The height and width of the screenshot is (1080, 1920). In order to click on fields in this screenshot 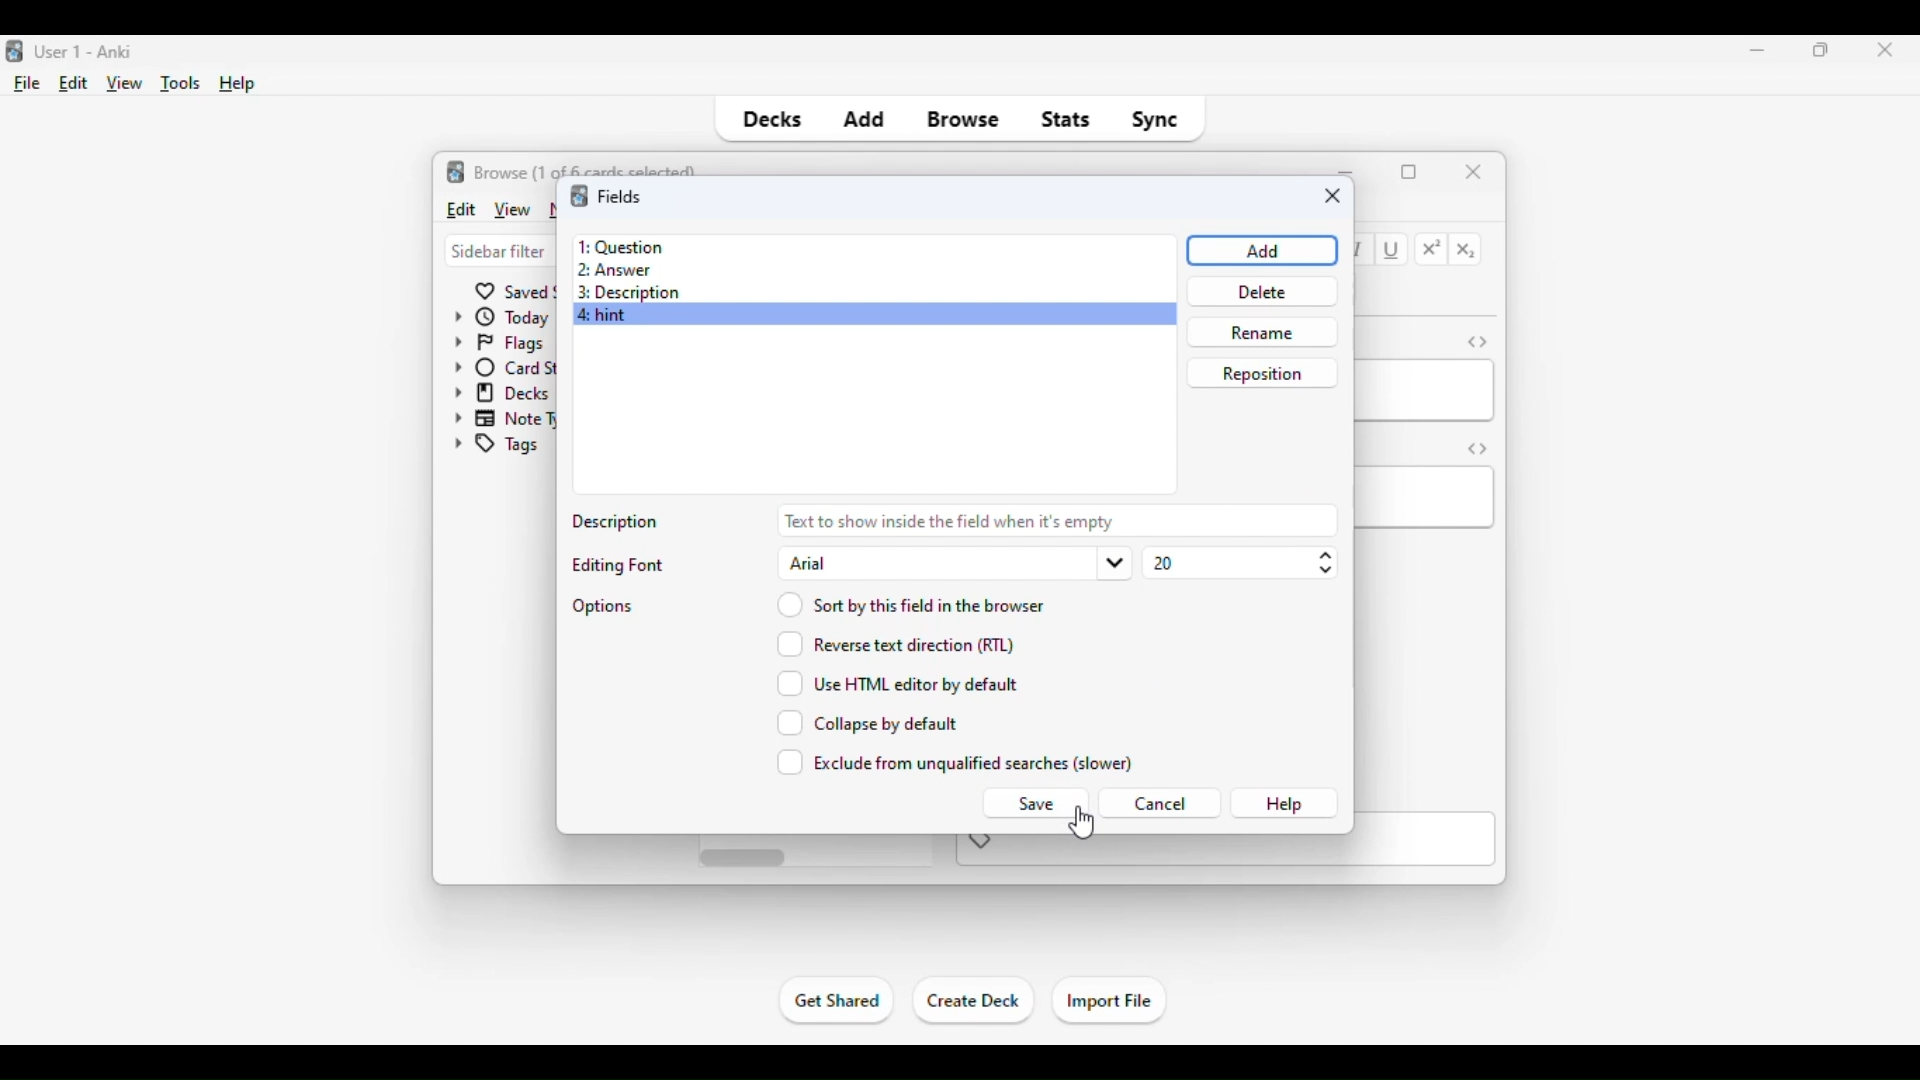, I will do `click(619, 195)`.